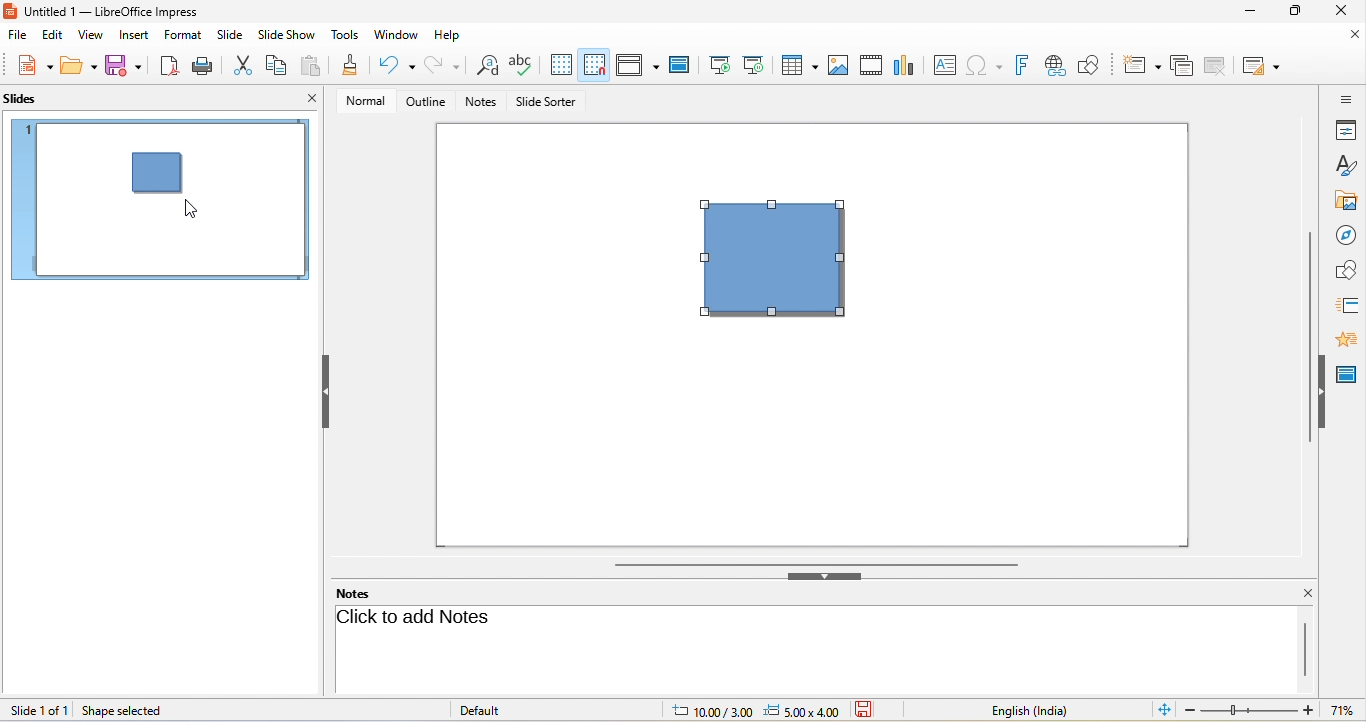 The width and height of the screenshot is (1366, 722). What do you see at coordinates (803, 710) in the screenshot?
I see `5.00x4.00` at bounding box center [803, 710].